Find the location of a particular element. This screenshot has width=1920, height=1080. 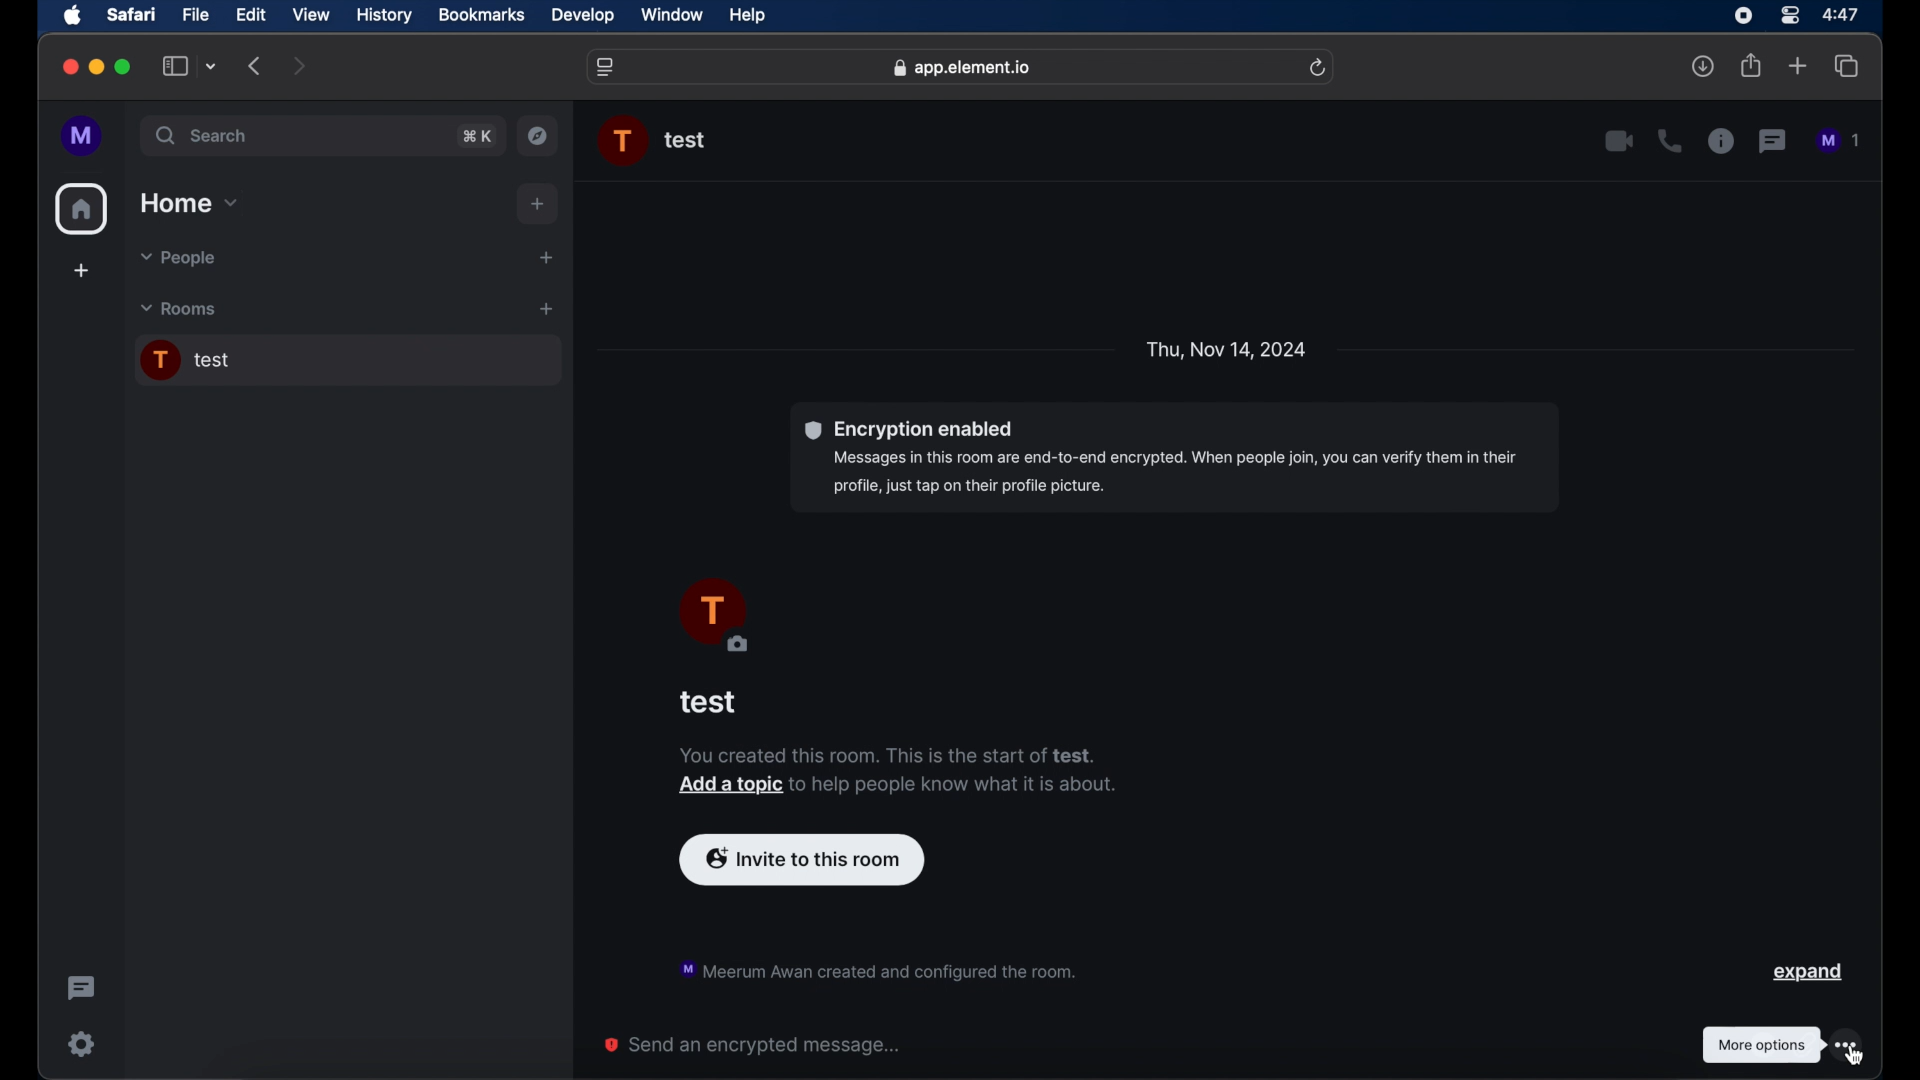

people dropdown is located at coordinates (176, 259).